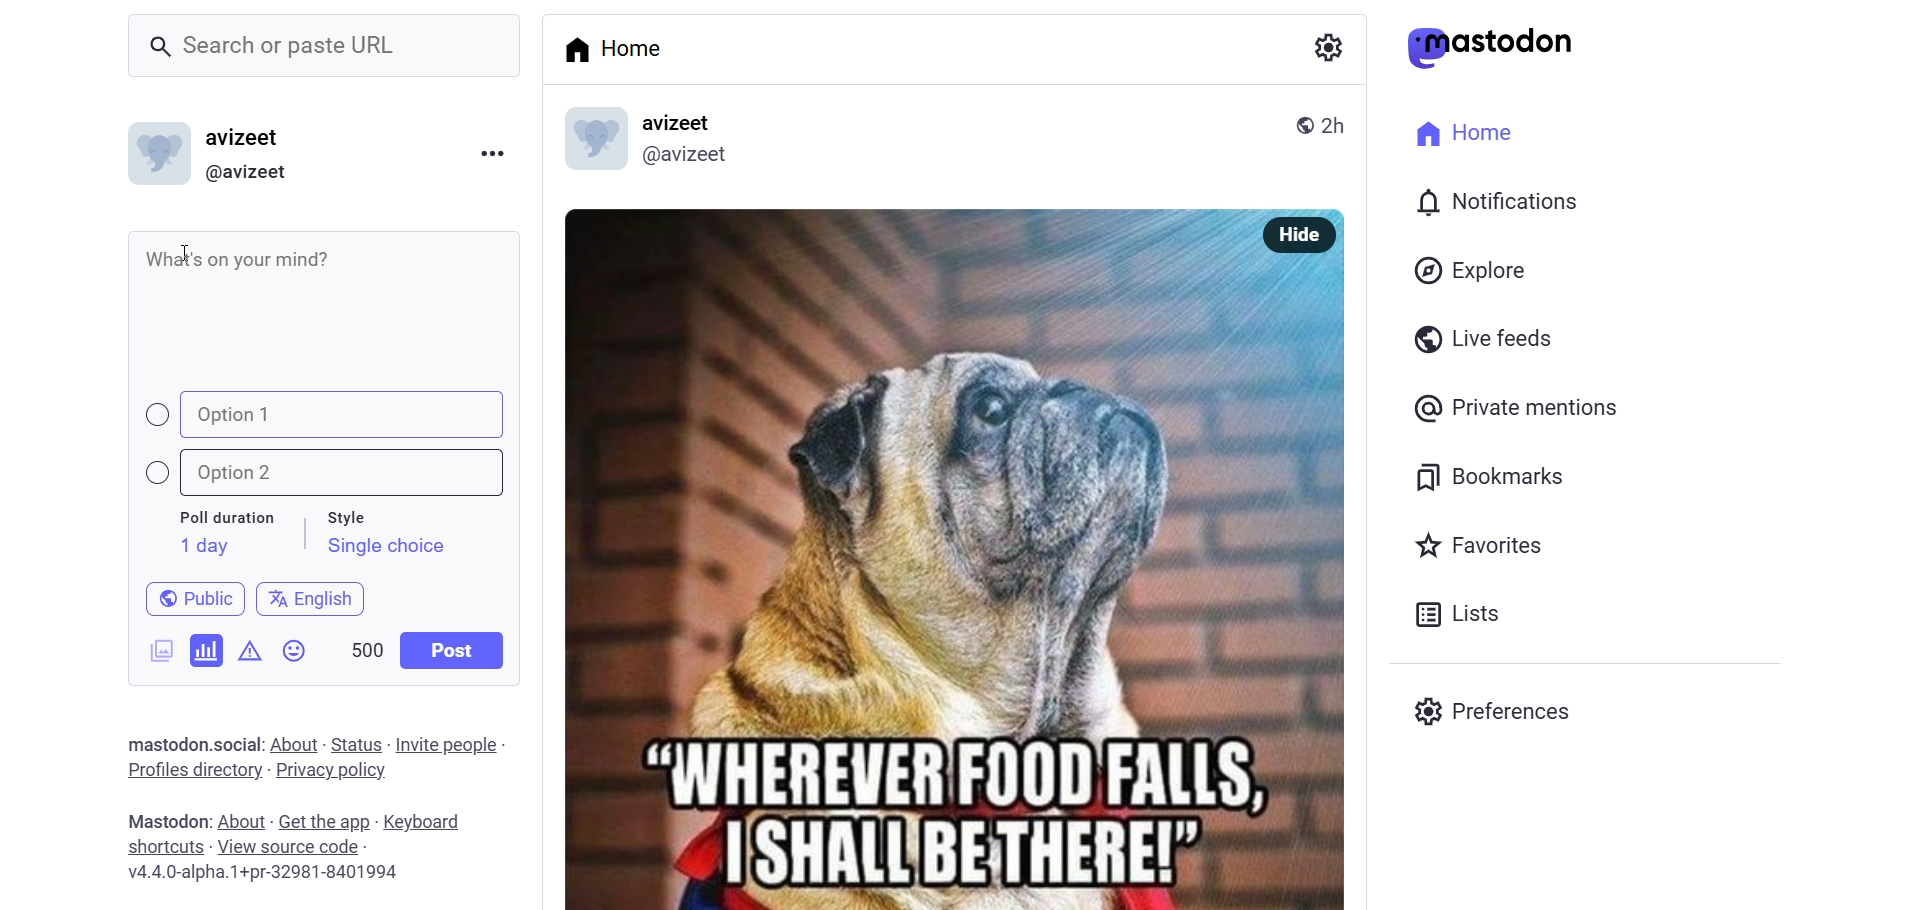 This screenshot has width=1908, height=910. Describe the element at coordinates (385, 549) in the screenshot. I see `single choice` at that location.